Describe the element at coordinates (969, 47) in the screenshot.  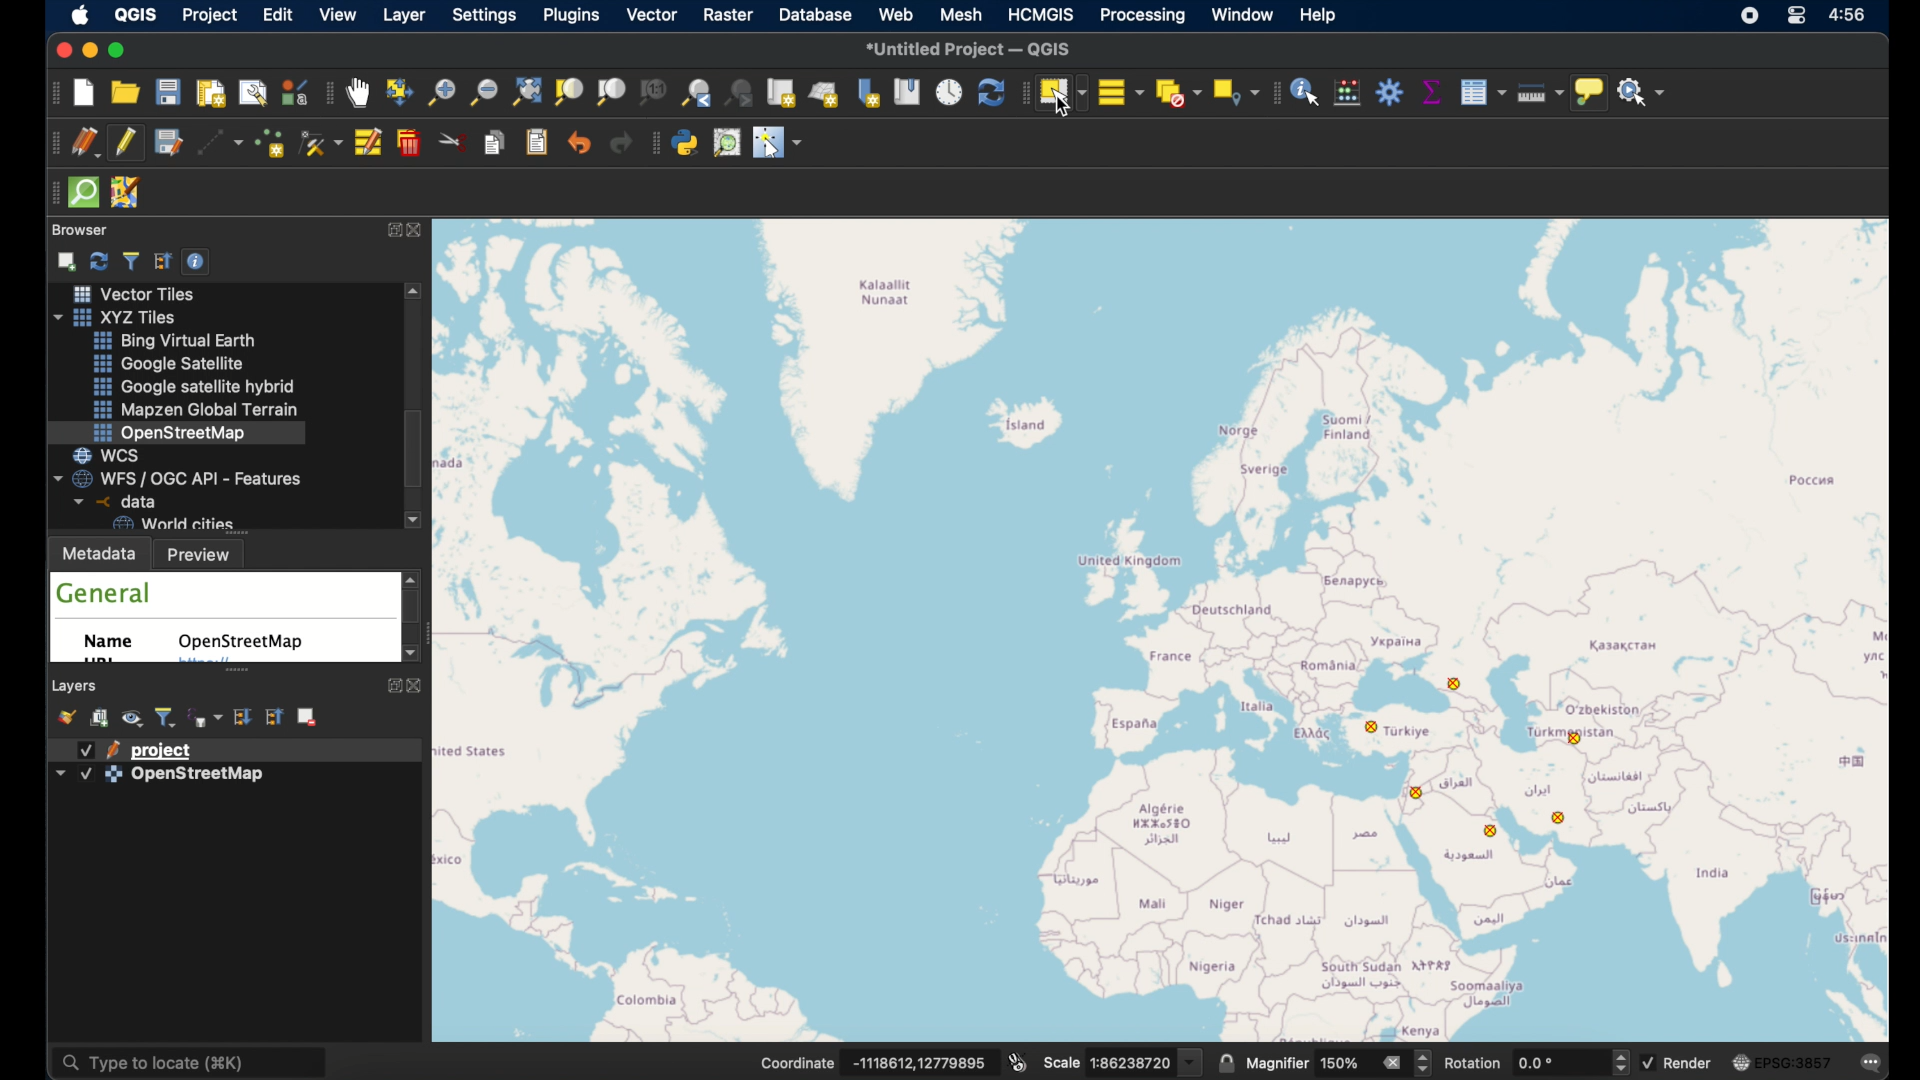
I see `untitled project - QGIS` at that location.